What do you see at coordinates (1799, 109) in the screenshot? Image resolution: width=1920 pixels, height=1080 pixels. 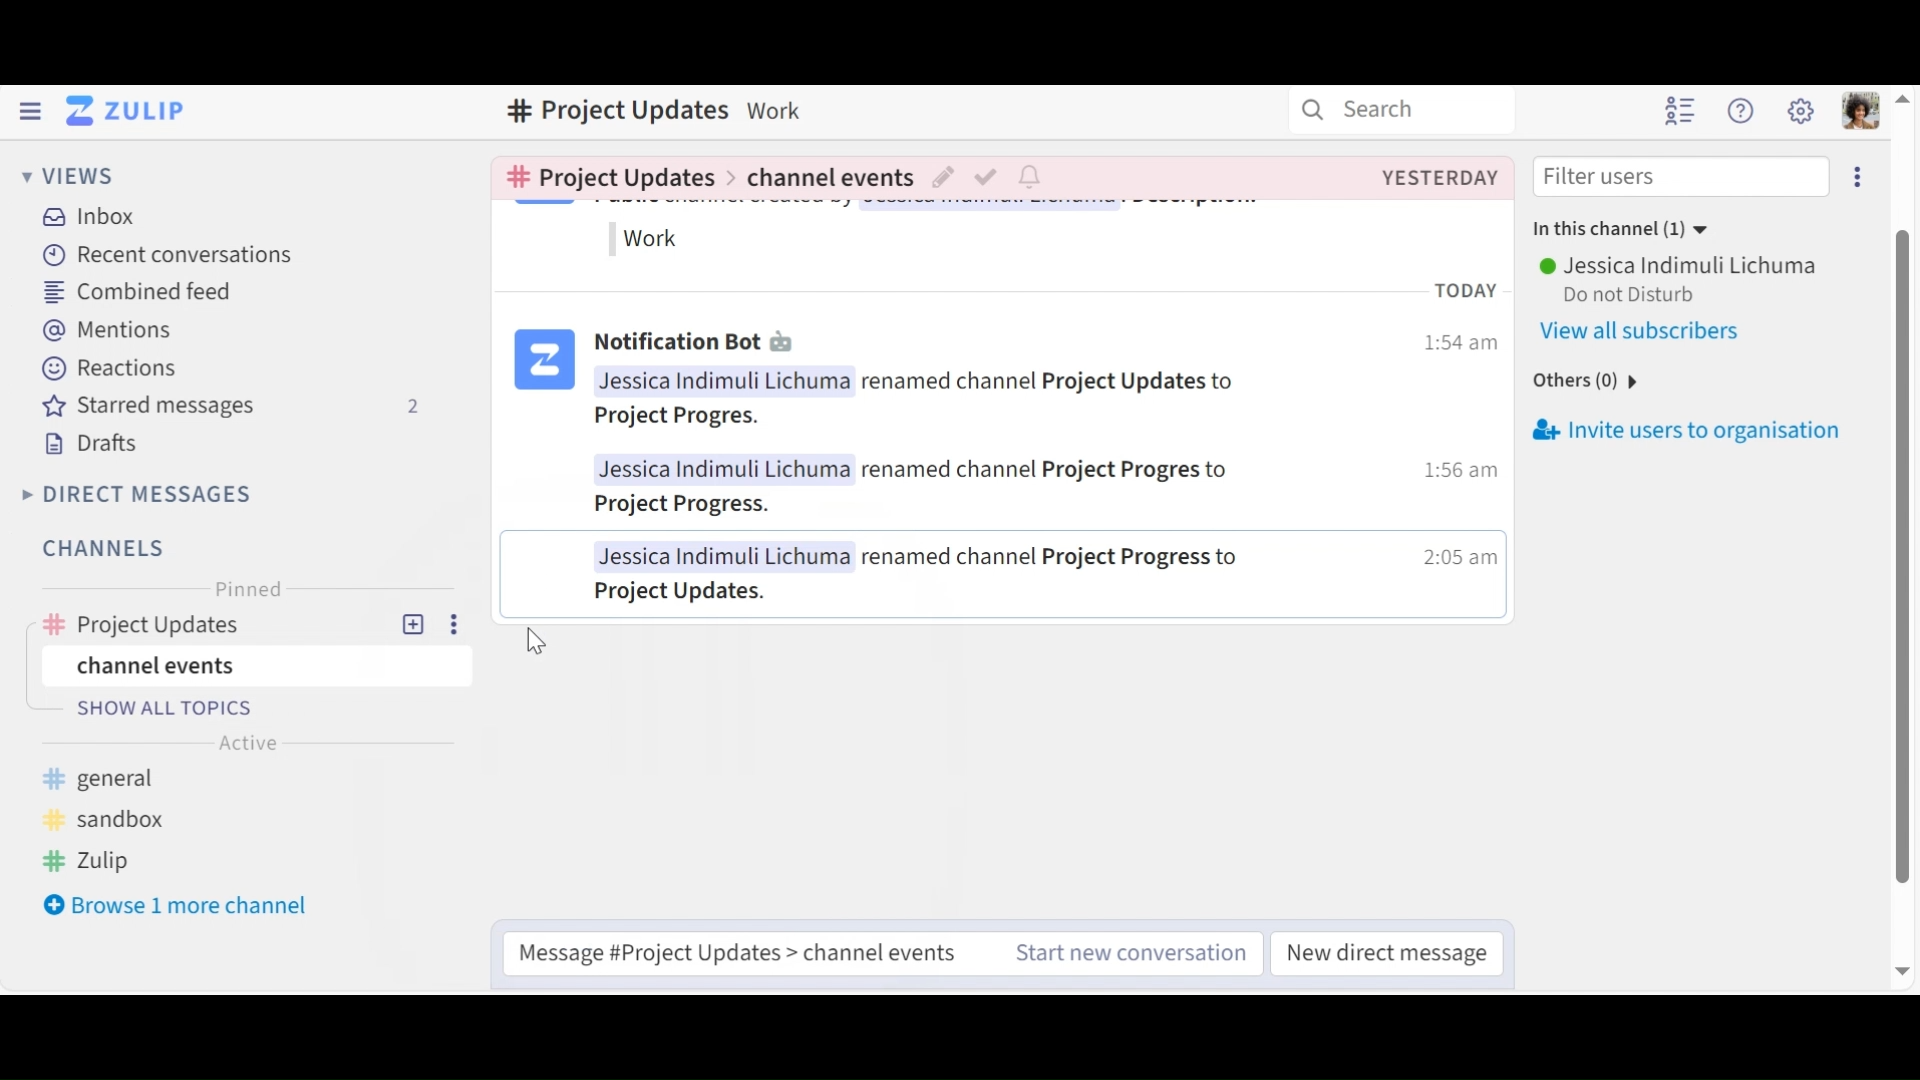 I see `Main menu` at bounding box center [1799, 109].